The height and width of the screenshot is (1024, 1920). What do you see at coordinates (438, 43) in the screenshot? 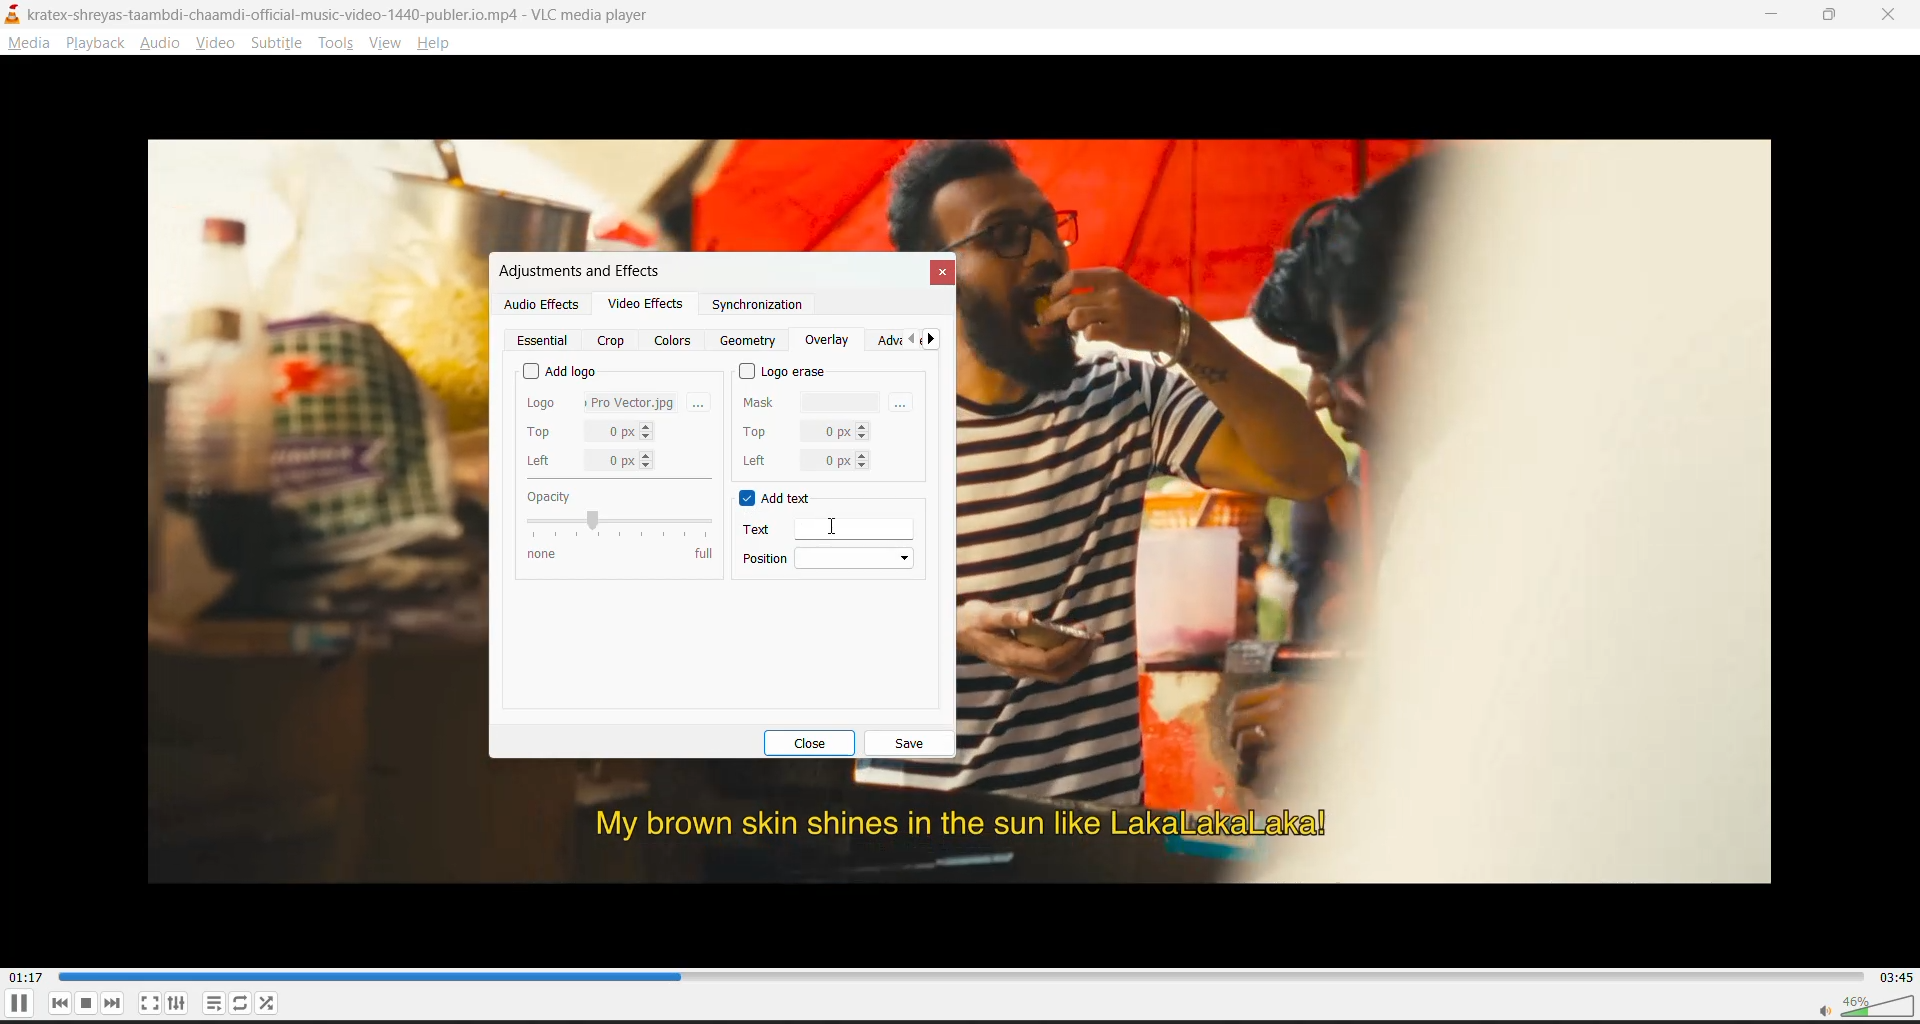
I see `help` at bounding box center [438, 43].